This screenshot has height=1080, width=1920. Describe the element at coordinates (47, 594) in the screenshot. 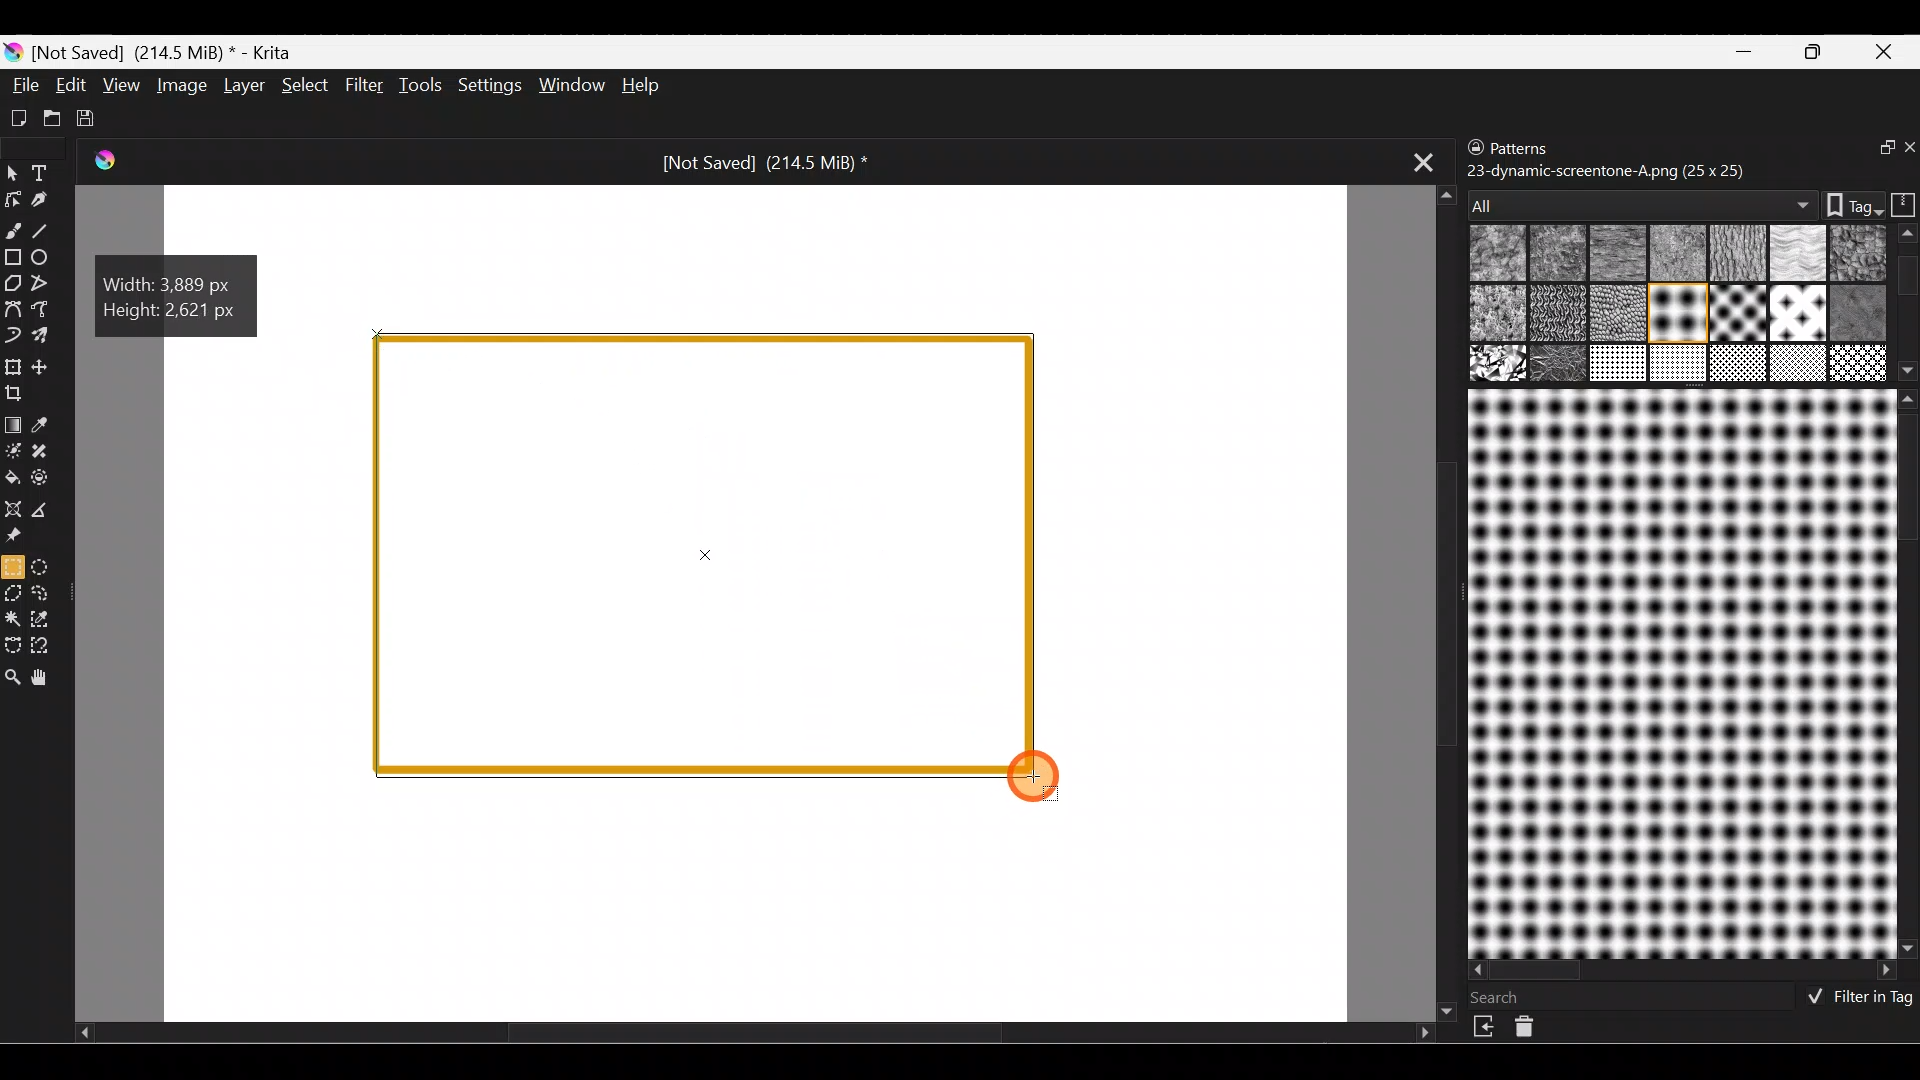

I see `Freehand selection tool` at that location.